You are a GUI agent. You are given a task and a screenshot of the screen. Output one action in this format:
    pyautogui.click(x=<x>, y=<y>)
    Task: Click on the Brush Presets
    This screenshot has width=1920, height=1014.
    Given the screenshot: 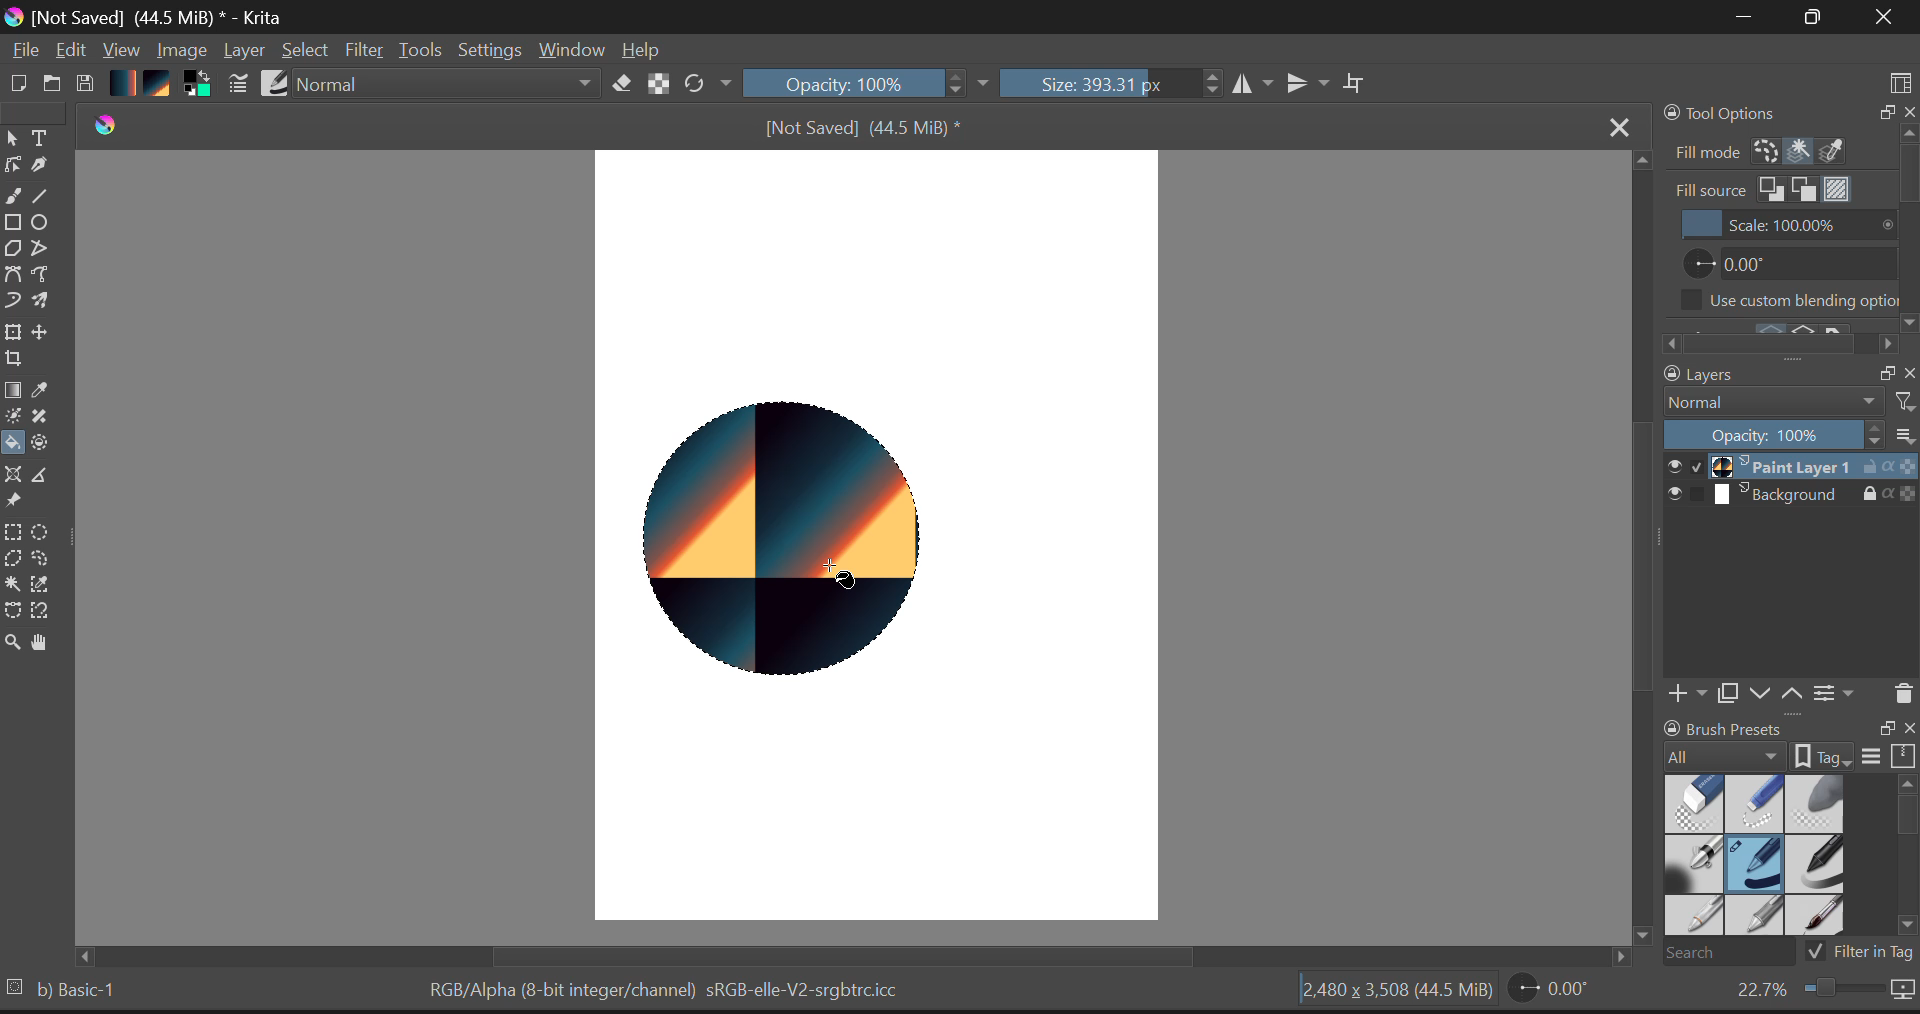 What is the action you would take?
    pyautogui.click(x=277, y=83)
    